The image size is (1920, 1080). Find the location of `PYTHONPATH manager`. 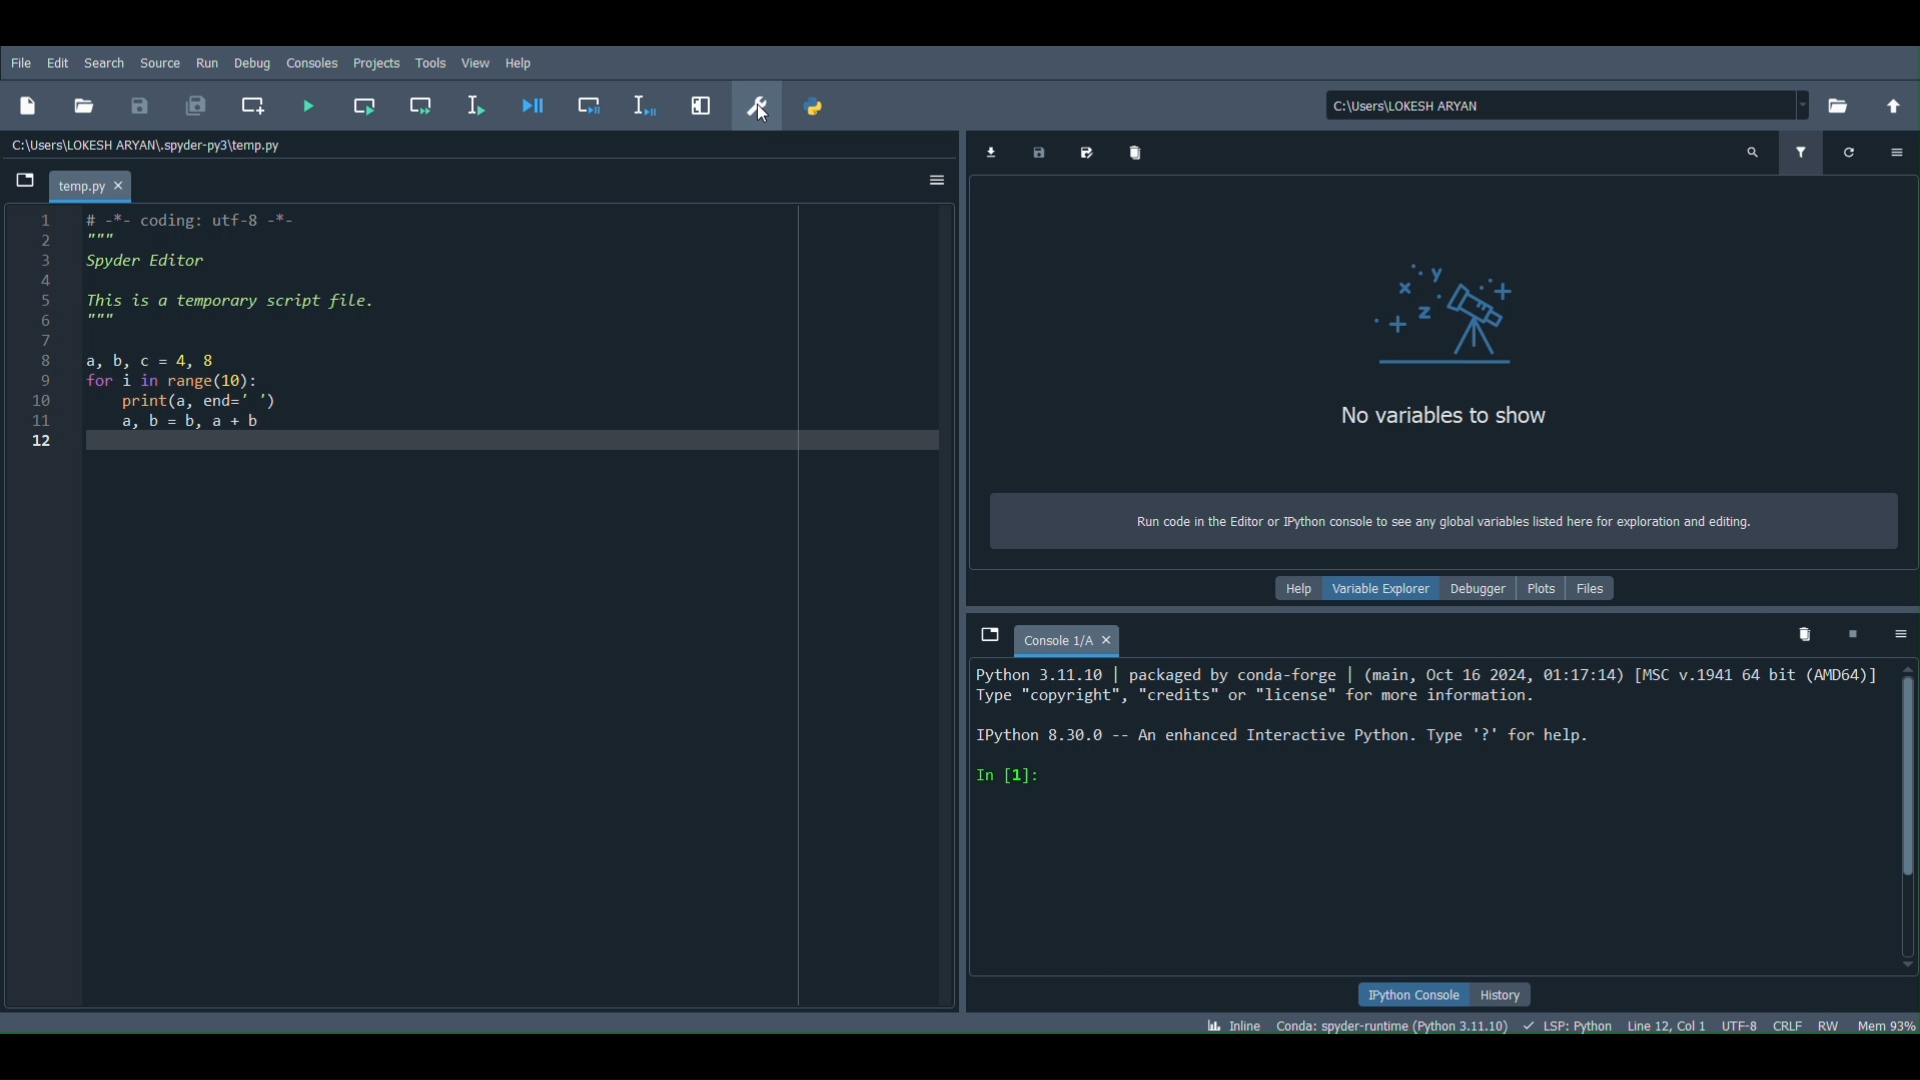

PYTHONPATH manager is located at coordinates (823, 106).